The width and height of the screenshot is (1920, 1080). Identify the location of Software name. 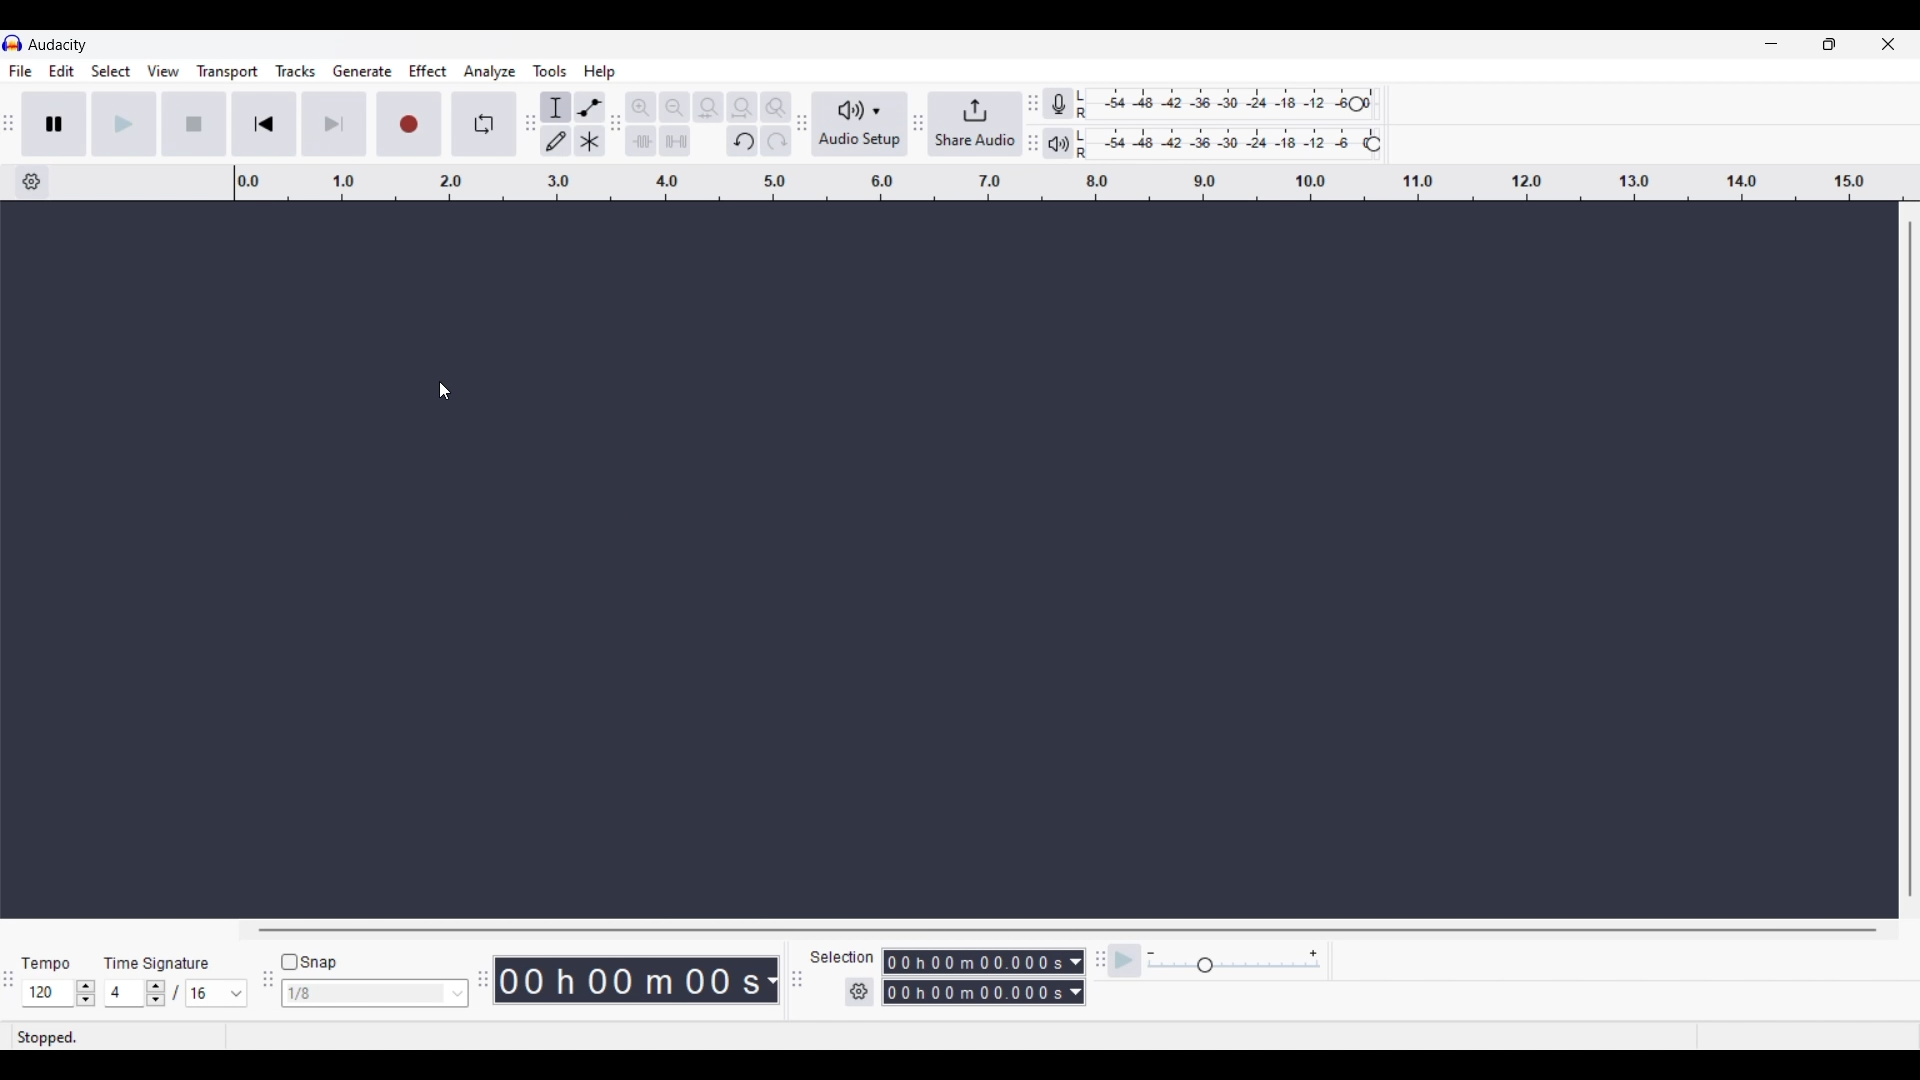
(58, 44).